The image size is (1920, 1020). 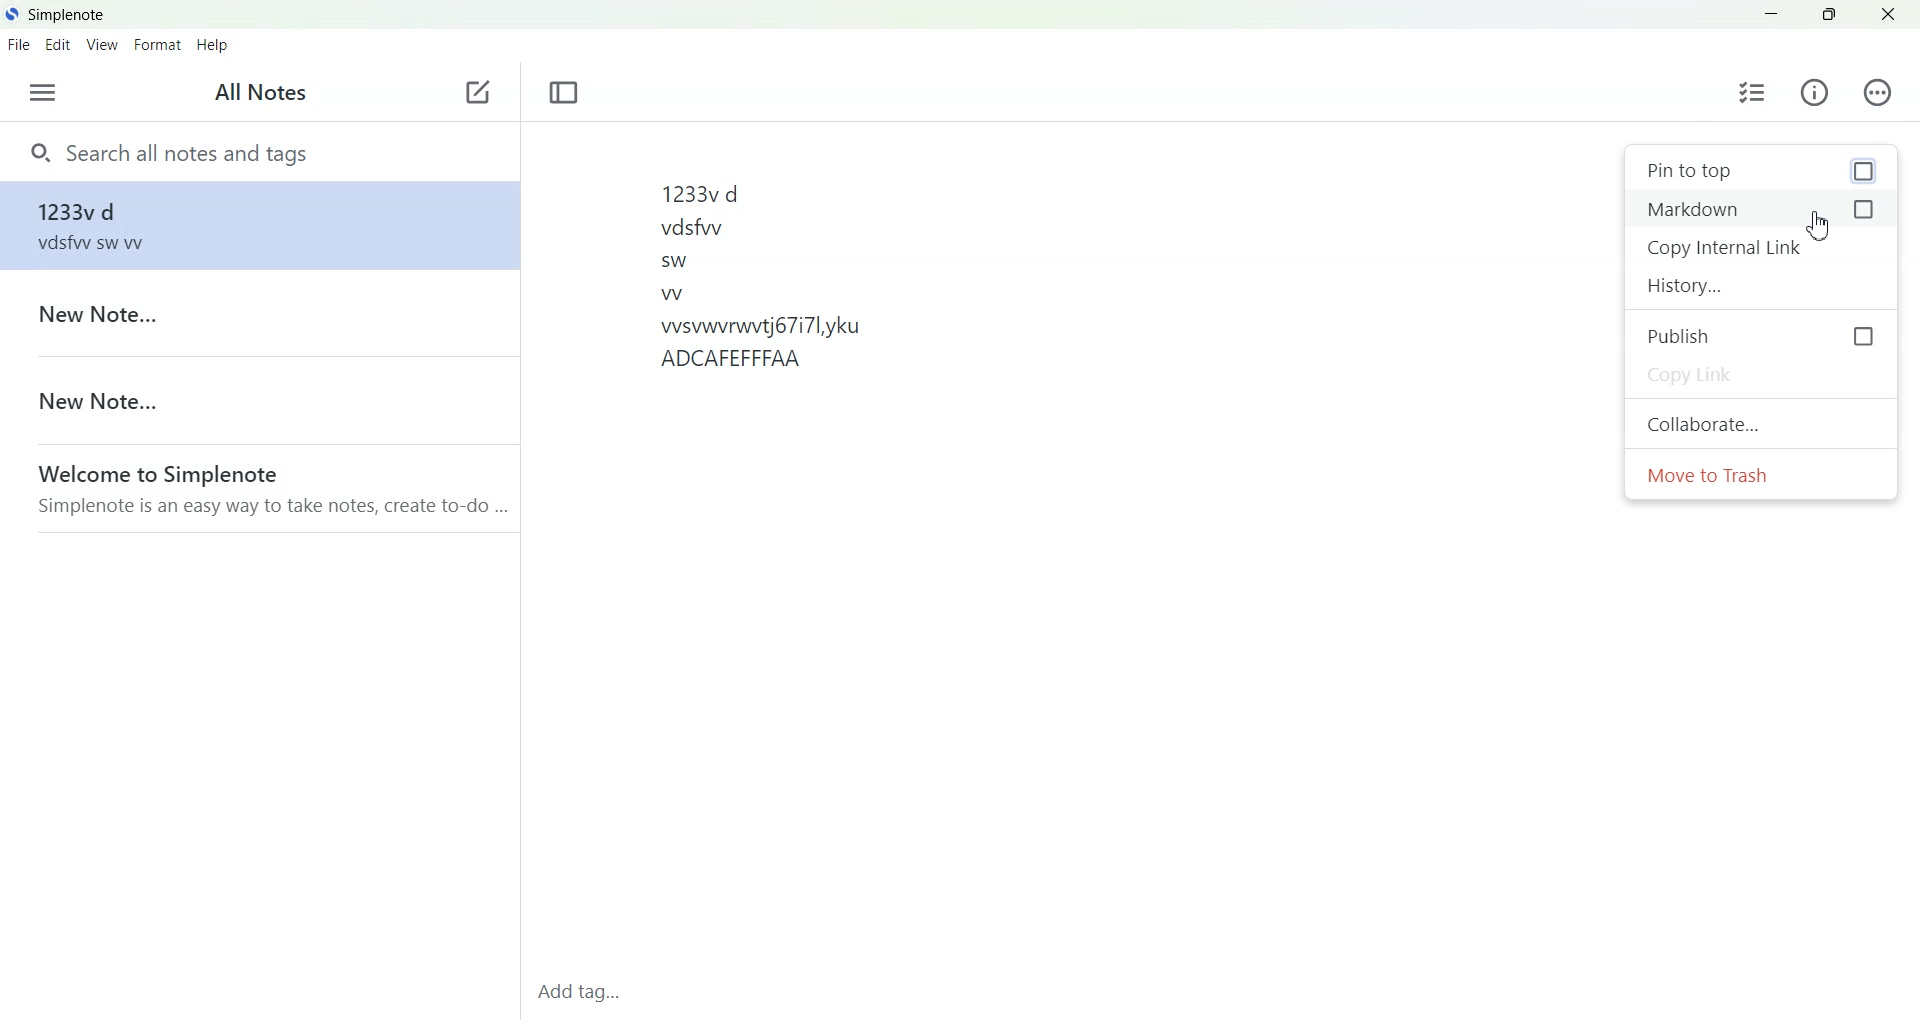 I want to click on History, so click(x=1761, y=285).